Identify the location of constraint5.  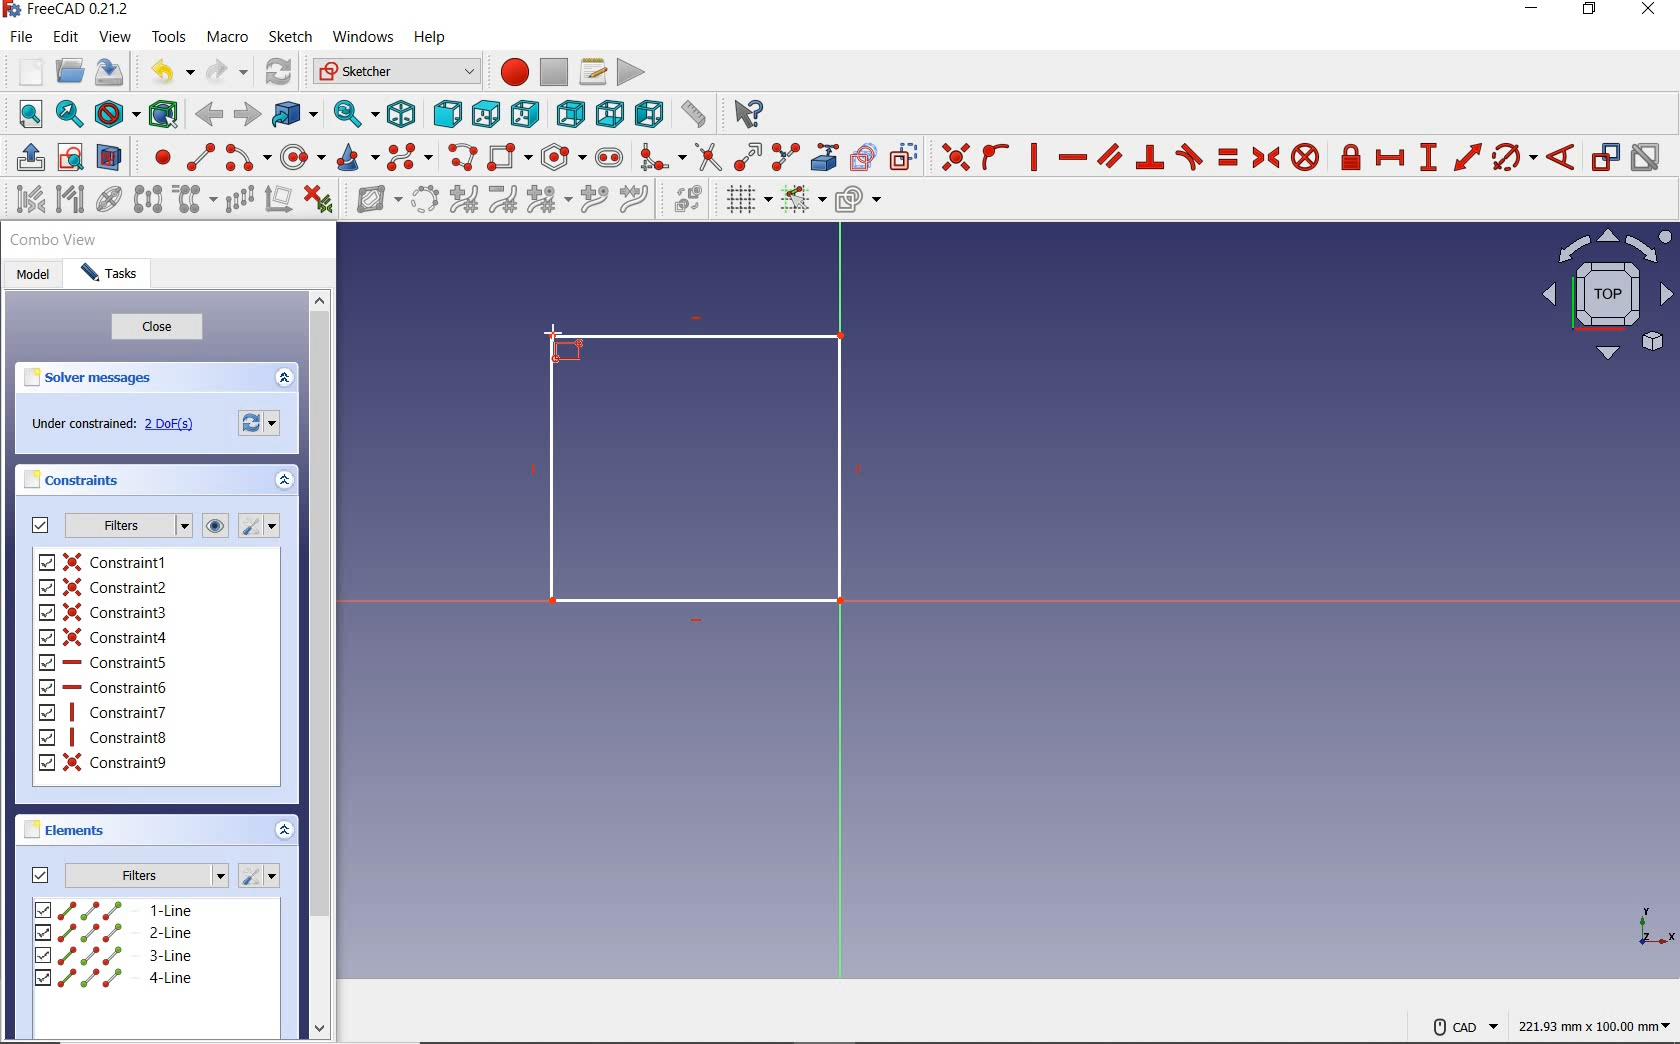
(105, 661).